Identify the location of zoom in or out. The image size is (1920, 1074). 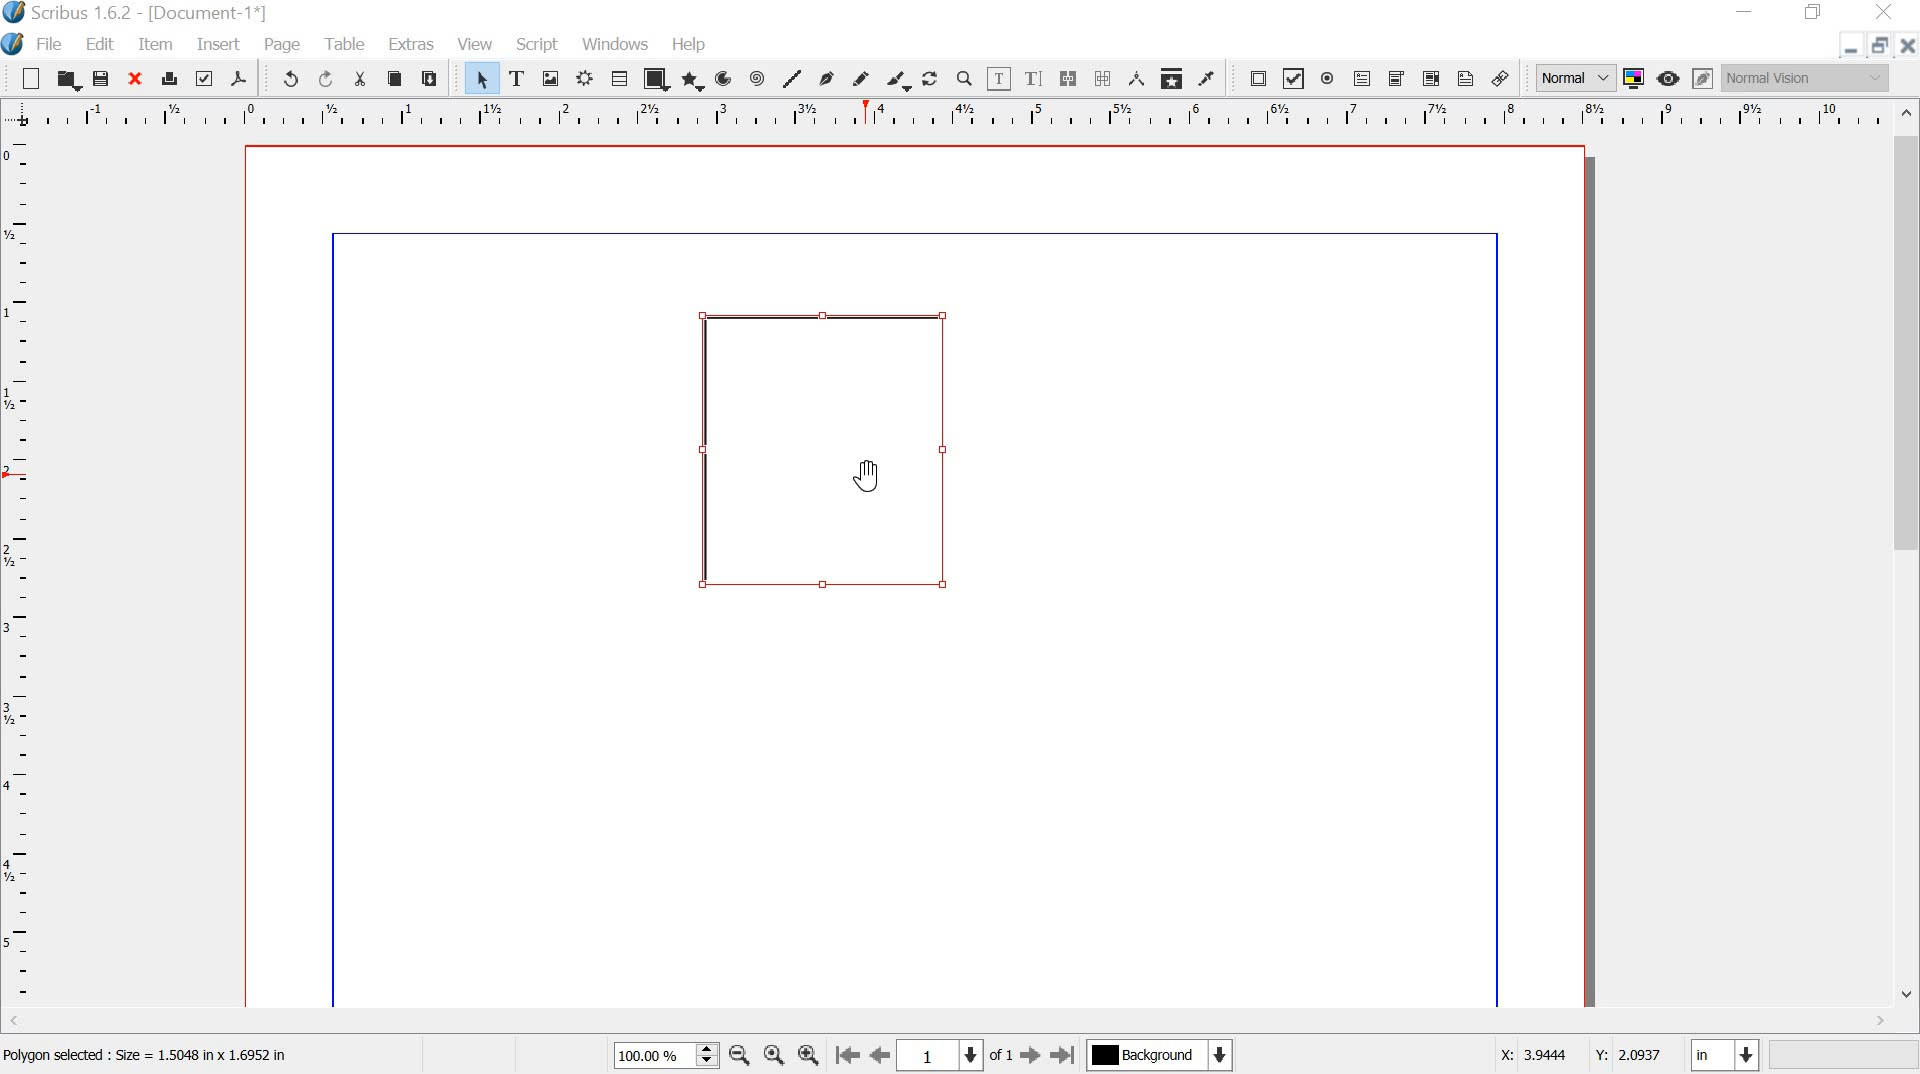
(964, 80).